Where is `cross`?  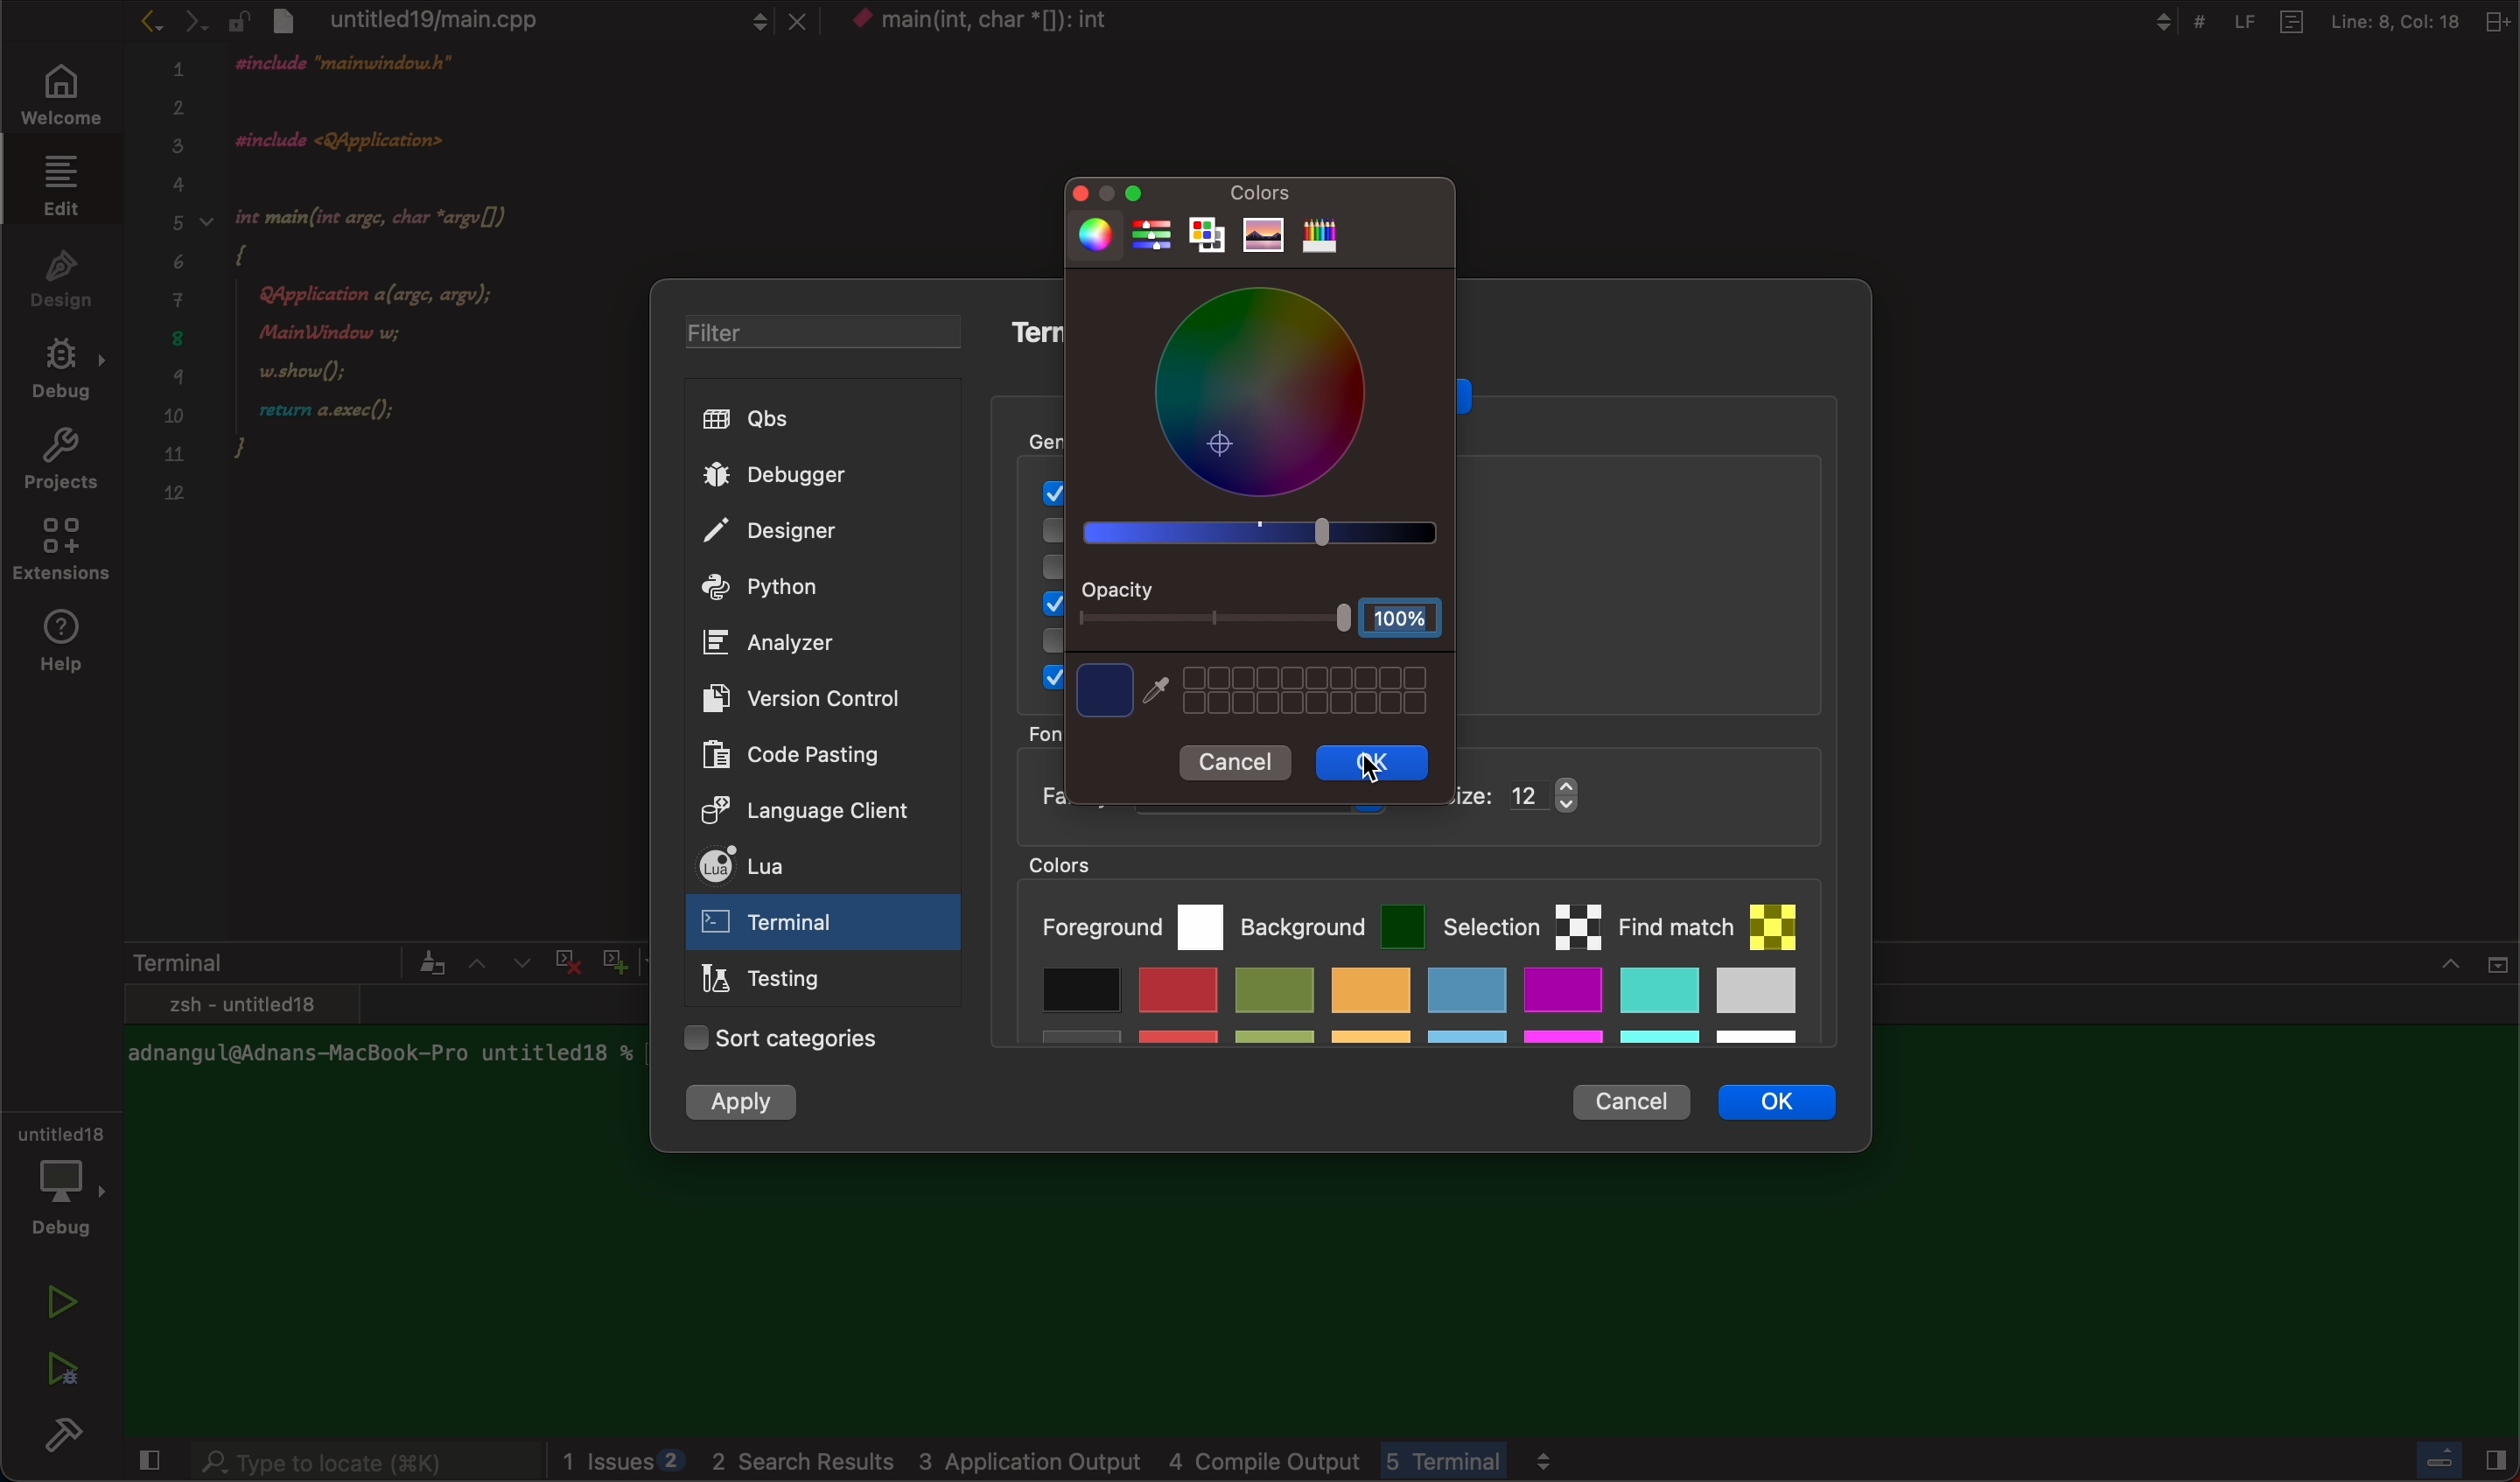 cross is located at coordinates (563, 958).